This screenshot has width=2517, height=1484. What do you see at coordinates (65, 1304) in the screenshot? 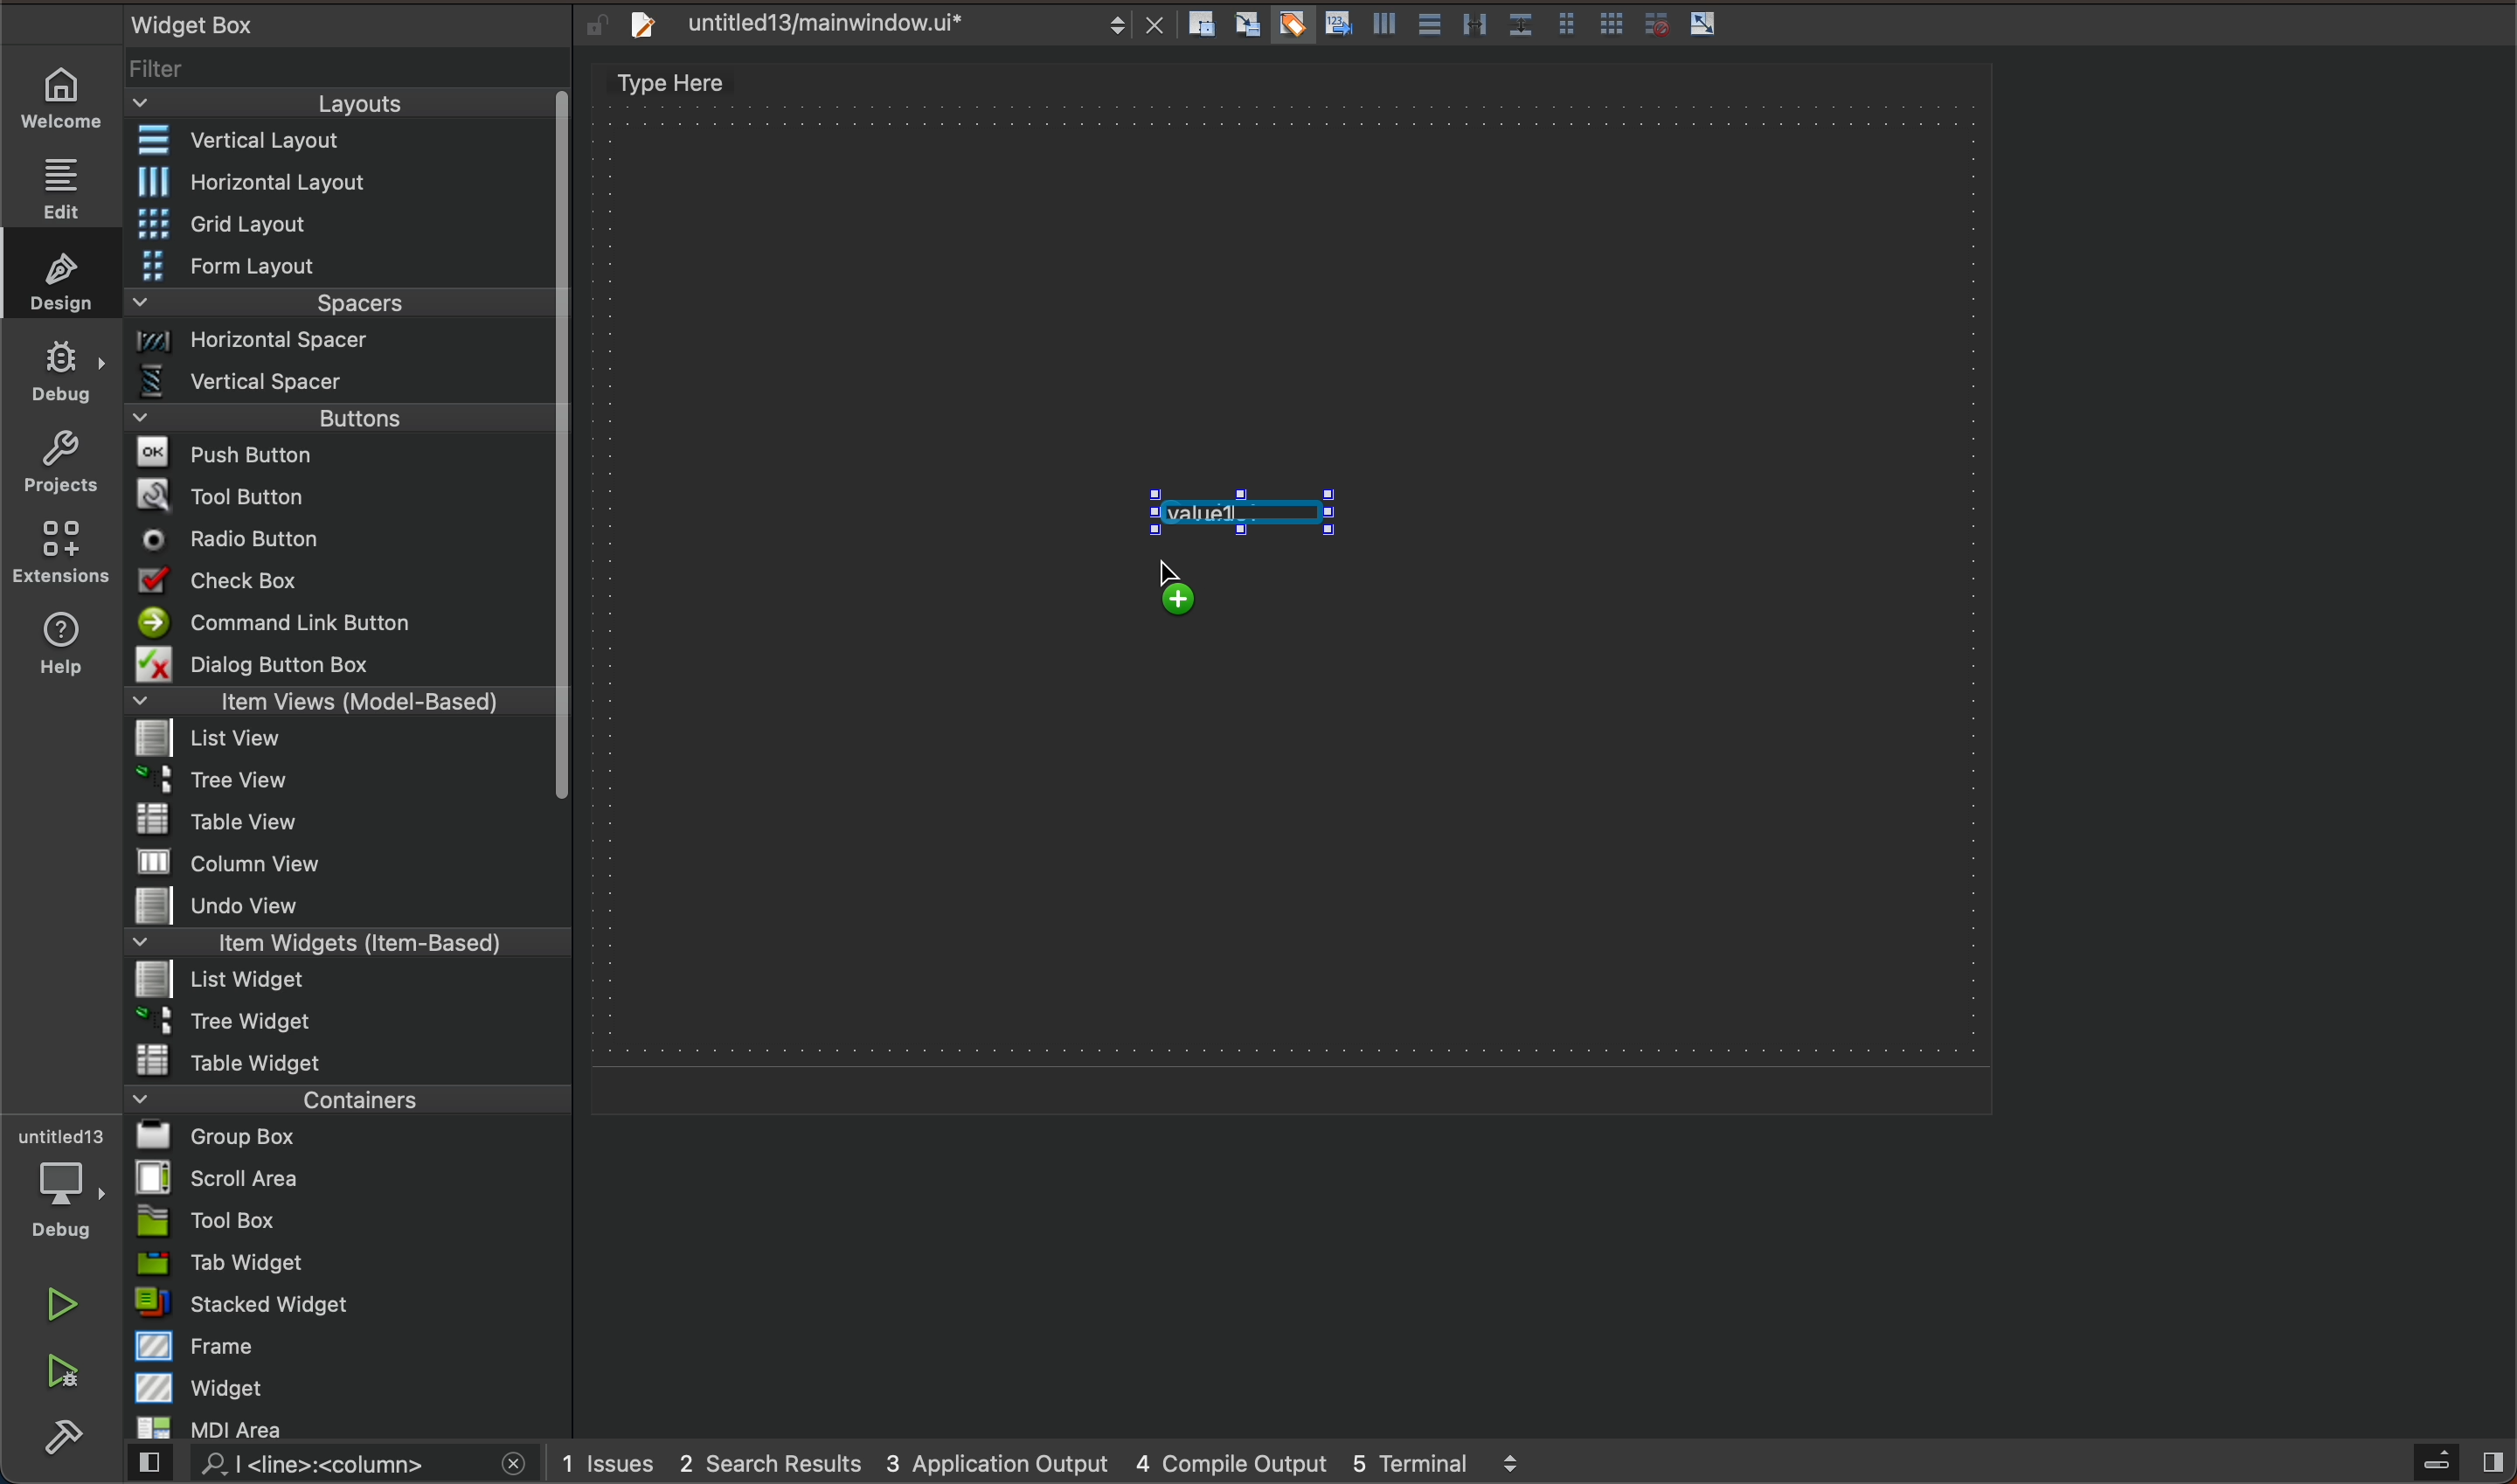
I see `run` at bounding box center [65, 1304].